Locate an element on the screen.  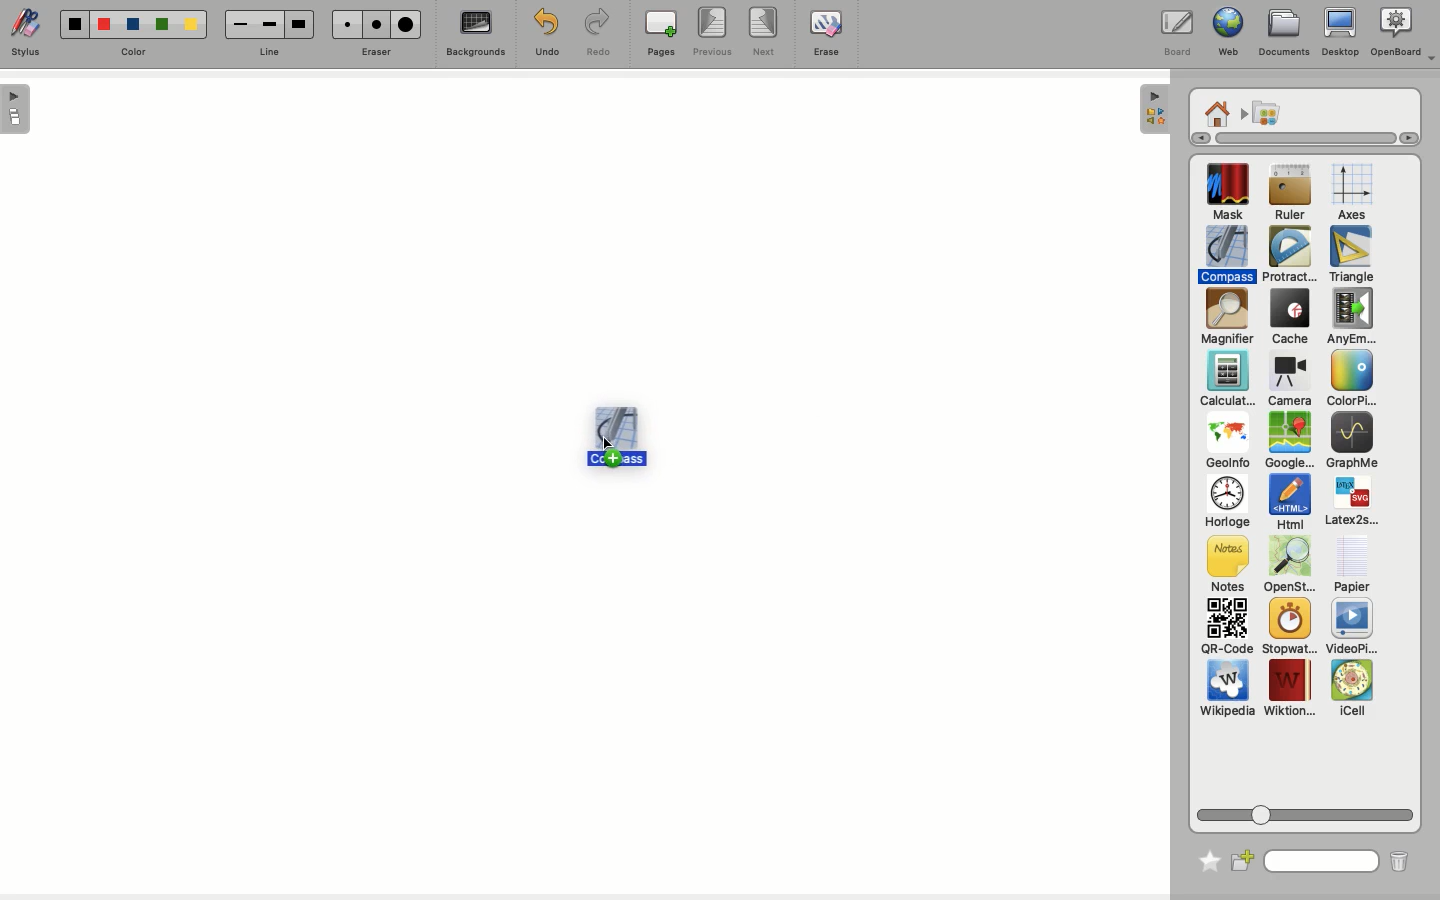
eraser2 is located at coordinates (376, 24).